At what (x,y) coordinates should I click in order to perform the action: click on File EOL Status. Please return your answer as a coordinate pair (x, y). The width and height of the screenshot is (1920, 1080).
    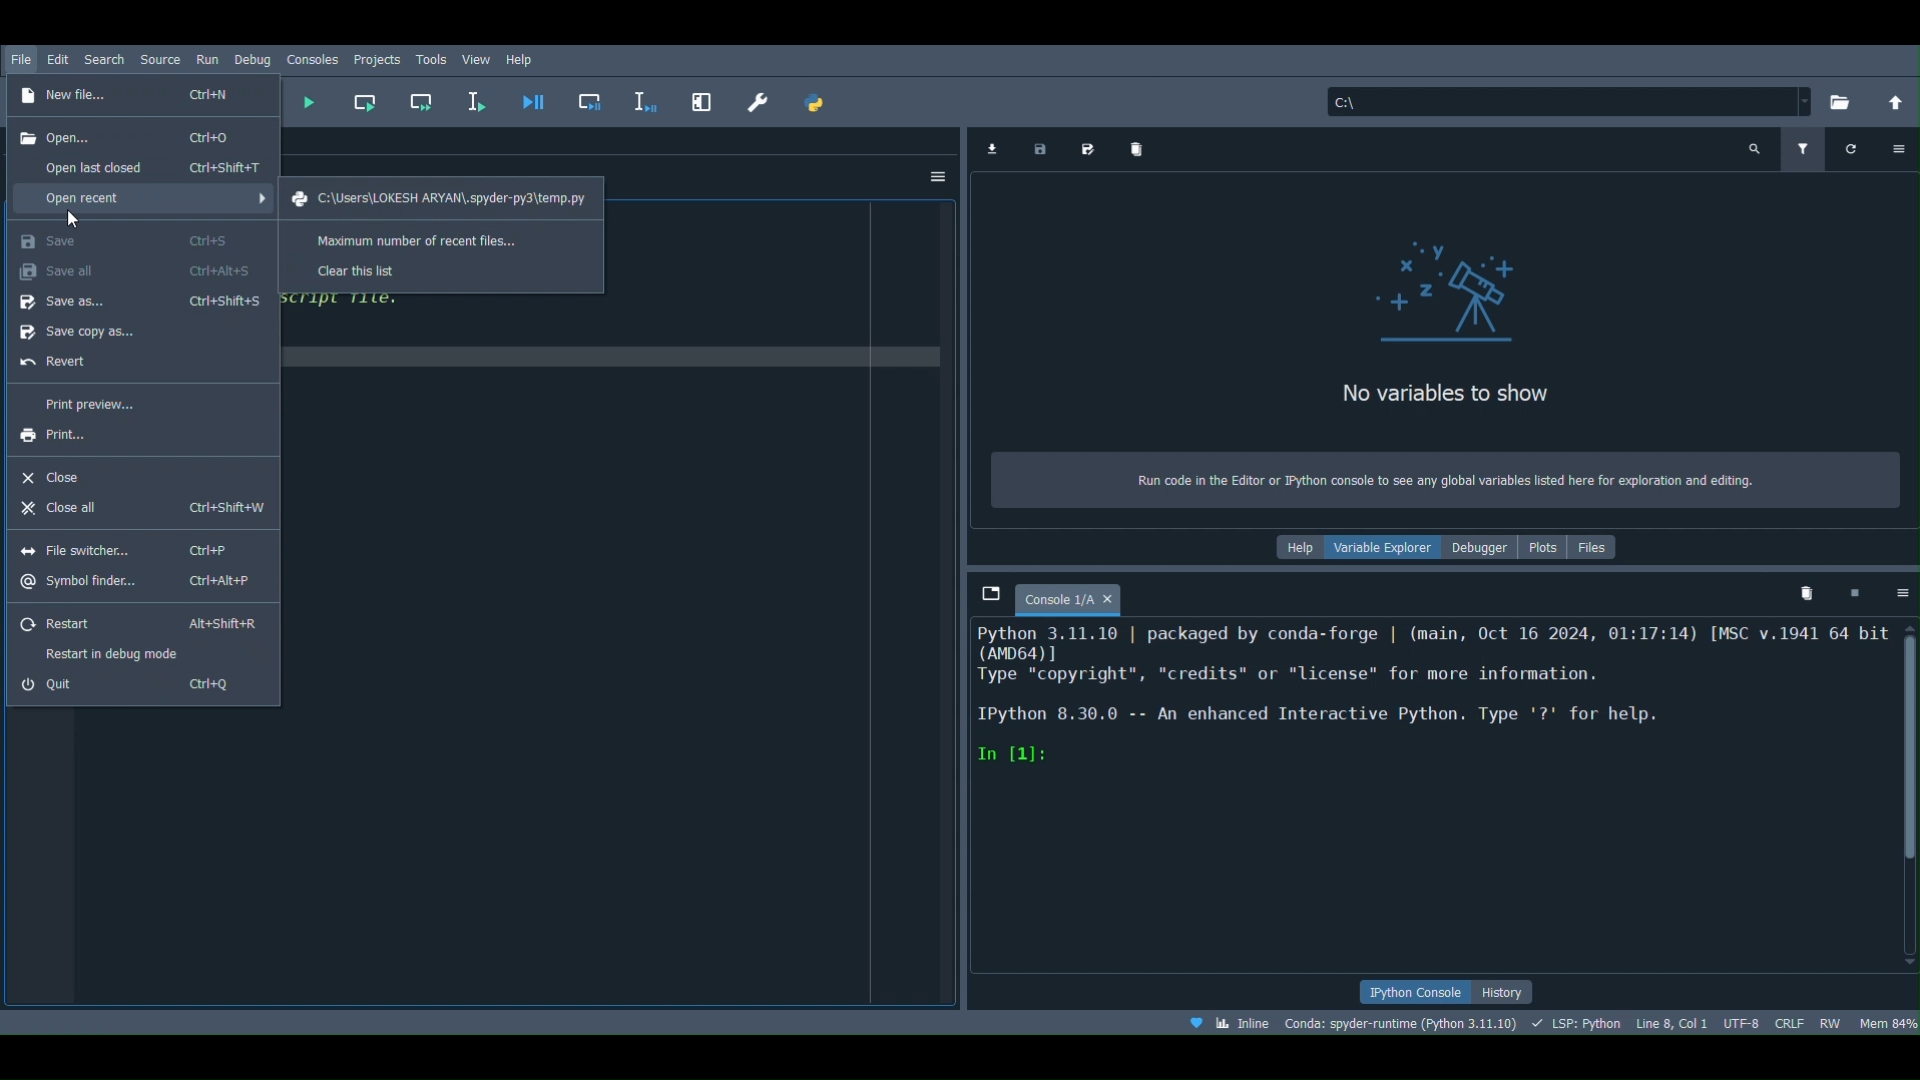
    Looking at the image, I should click on (1787, 1020).